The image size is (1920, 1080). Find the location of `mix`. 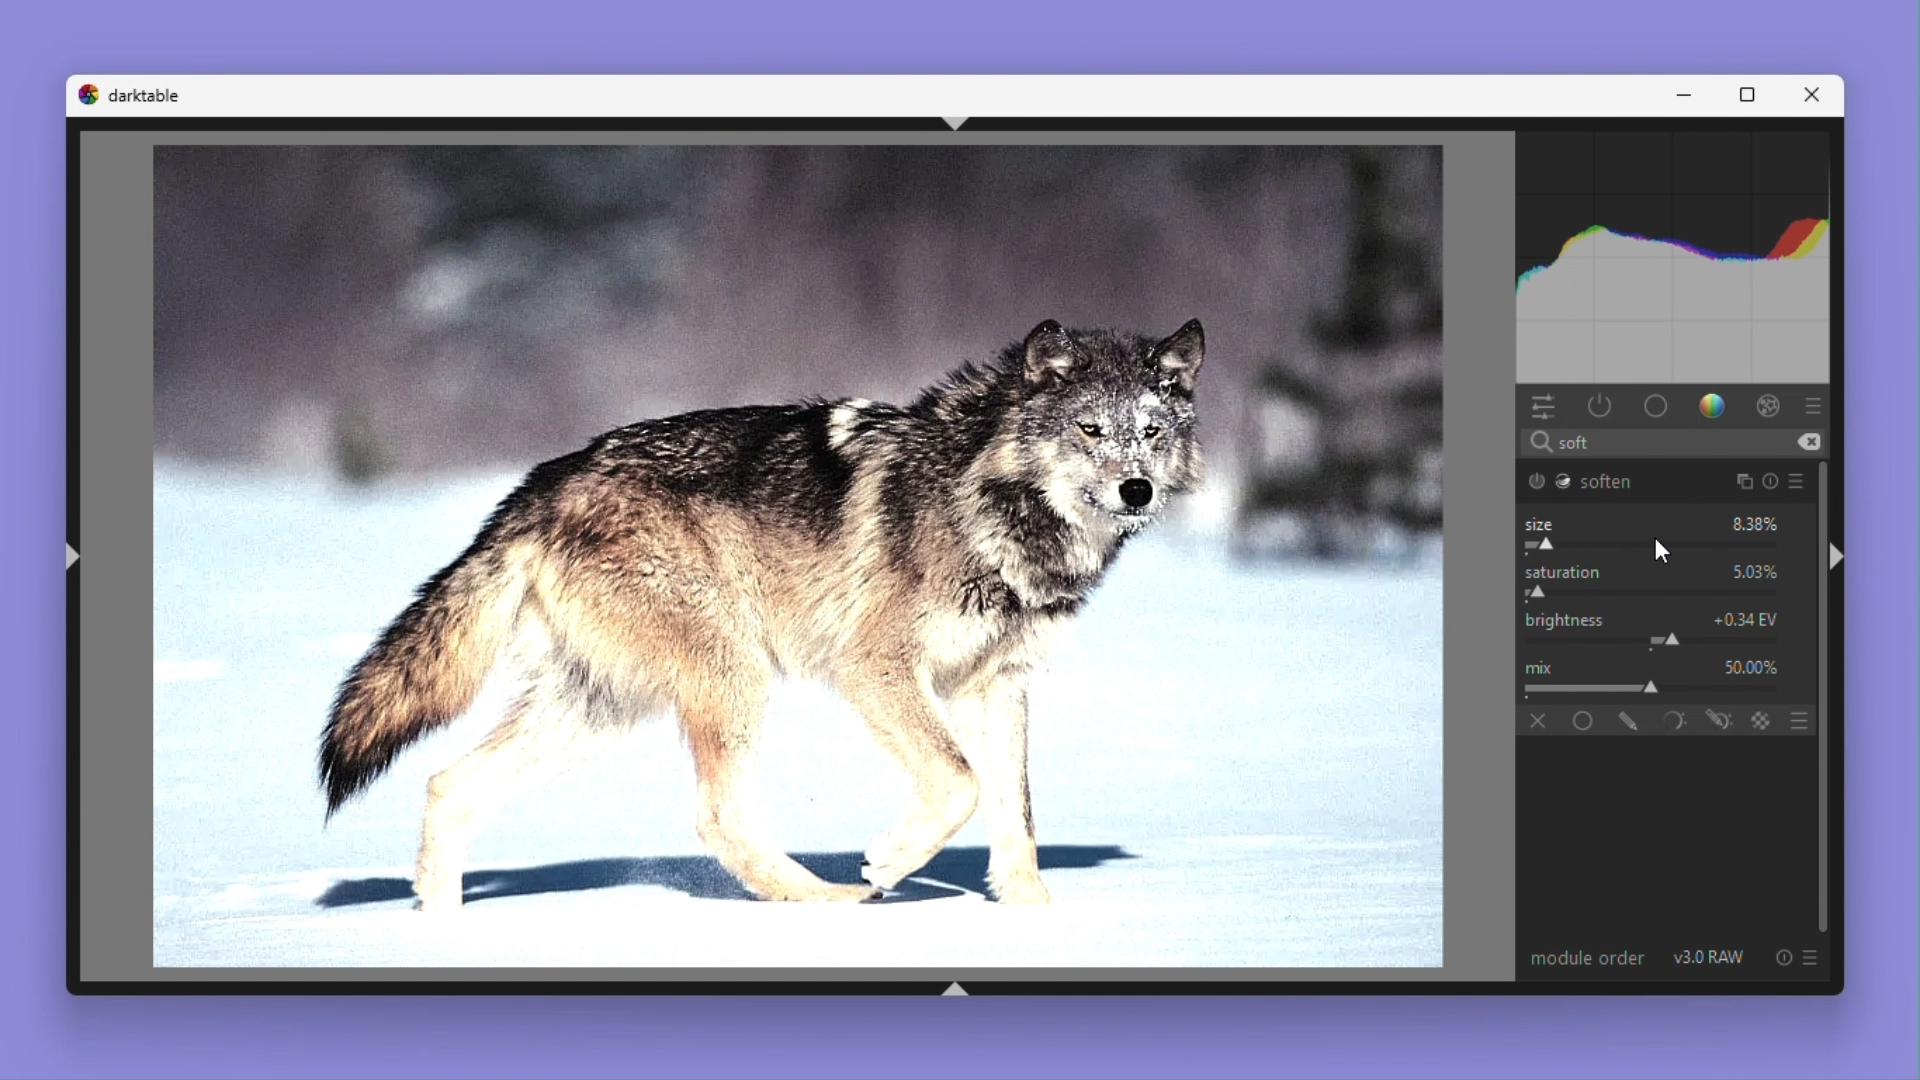

mix is located at coordinates (1542, 665).